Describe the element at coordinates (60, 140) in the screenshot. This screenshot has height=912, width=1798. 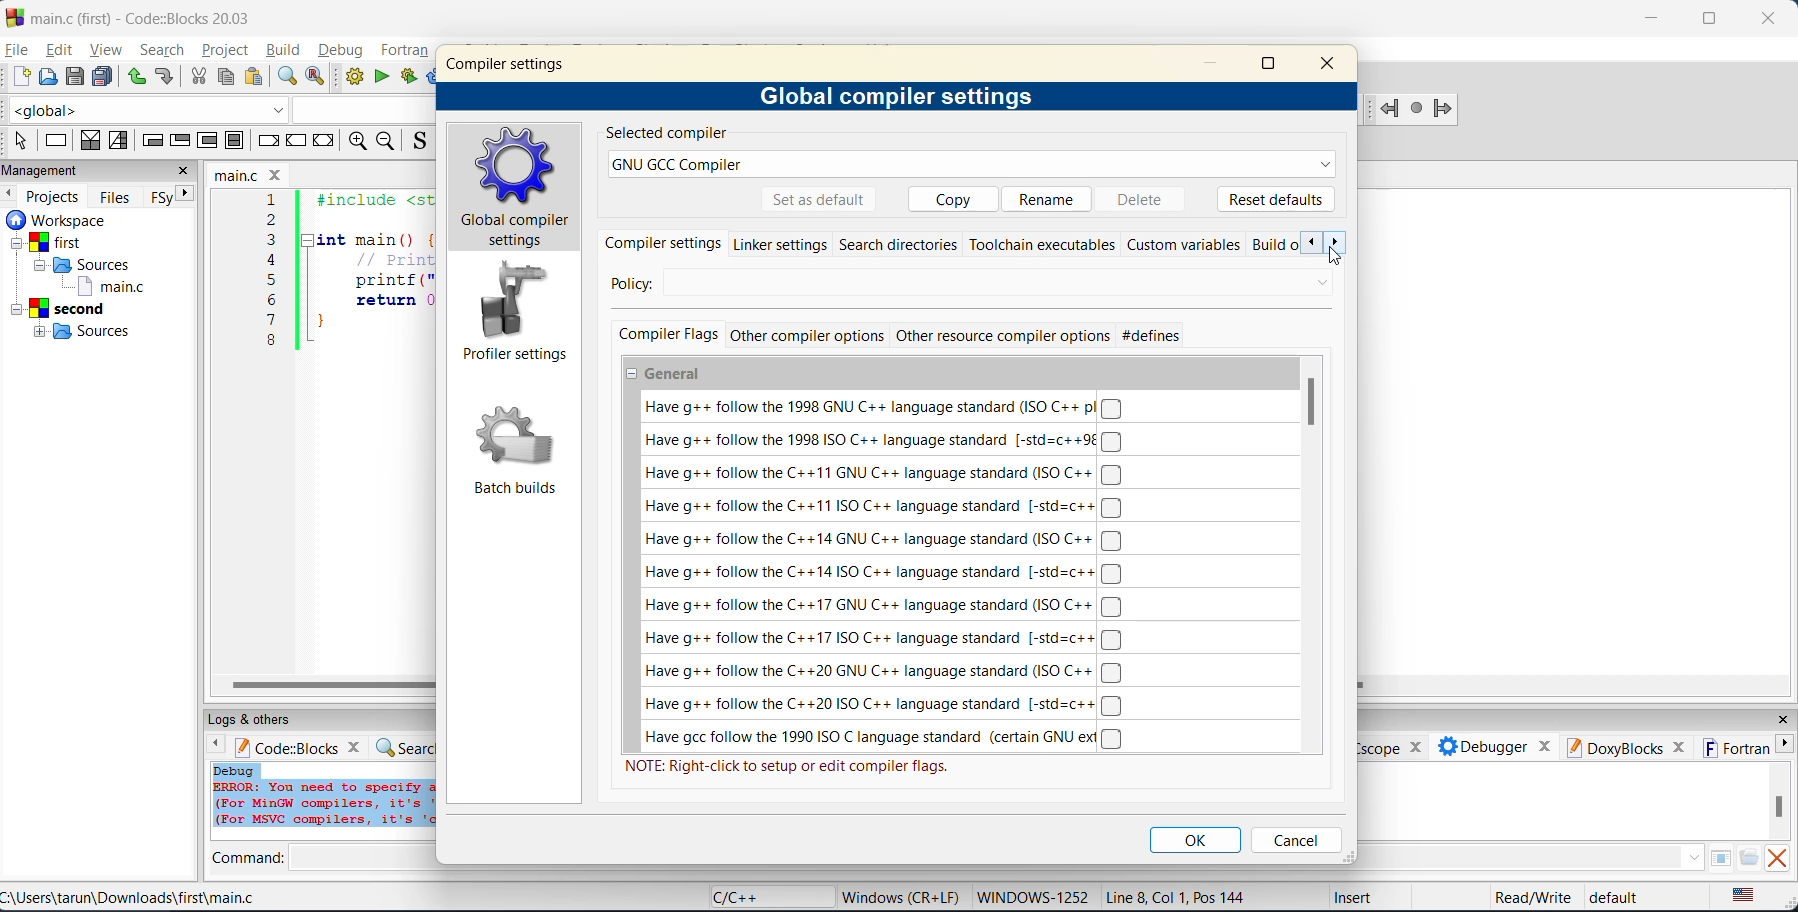
I see `instruction` at that location.